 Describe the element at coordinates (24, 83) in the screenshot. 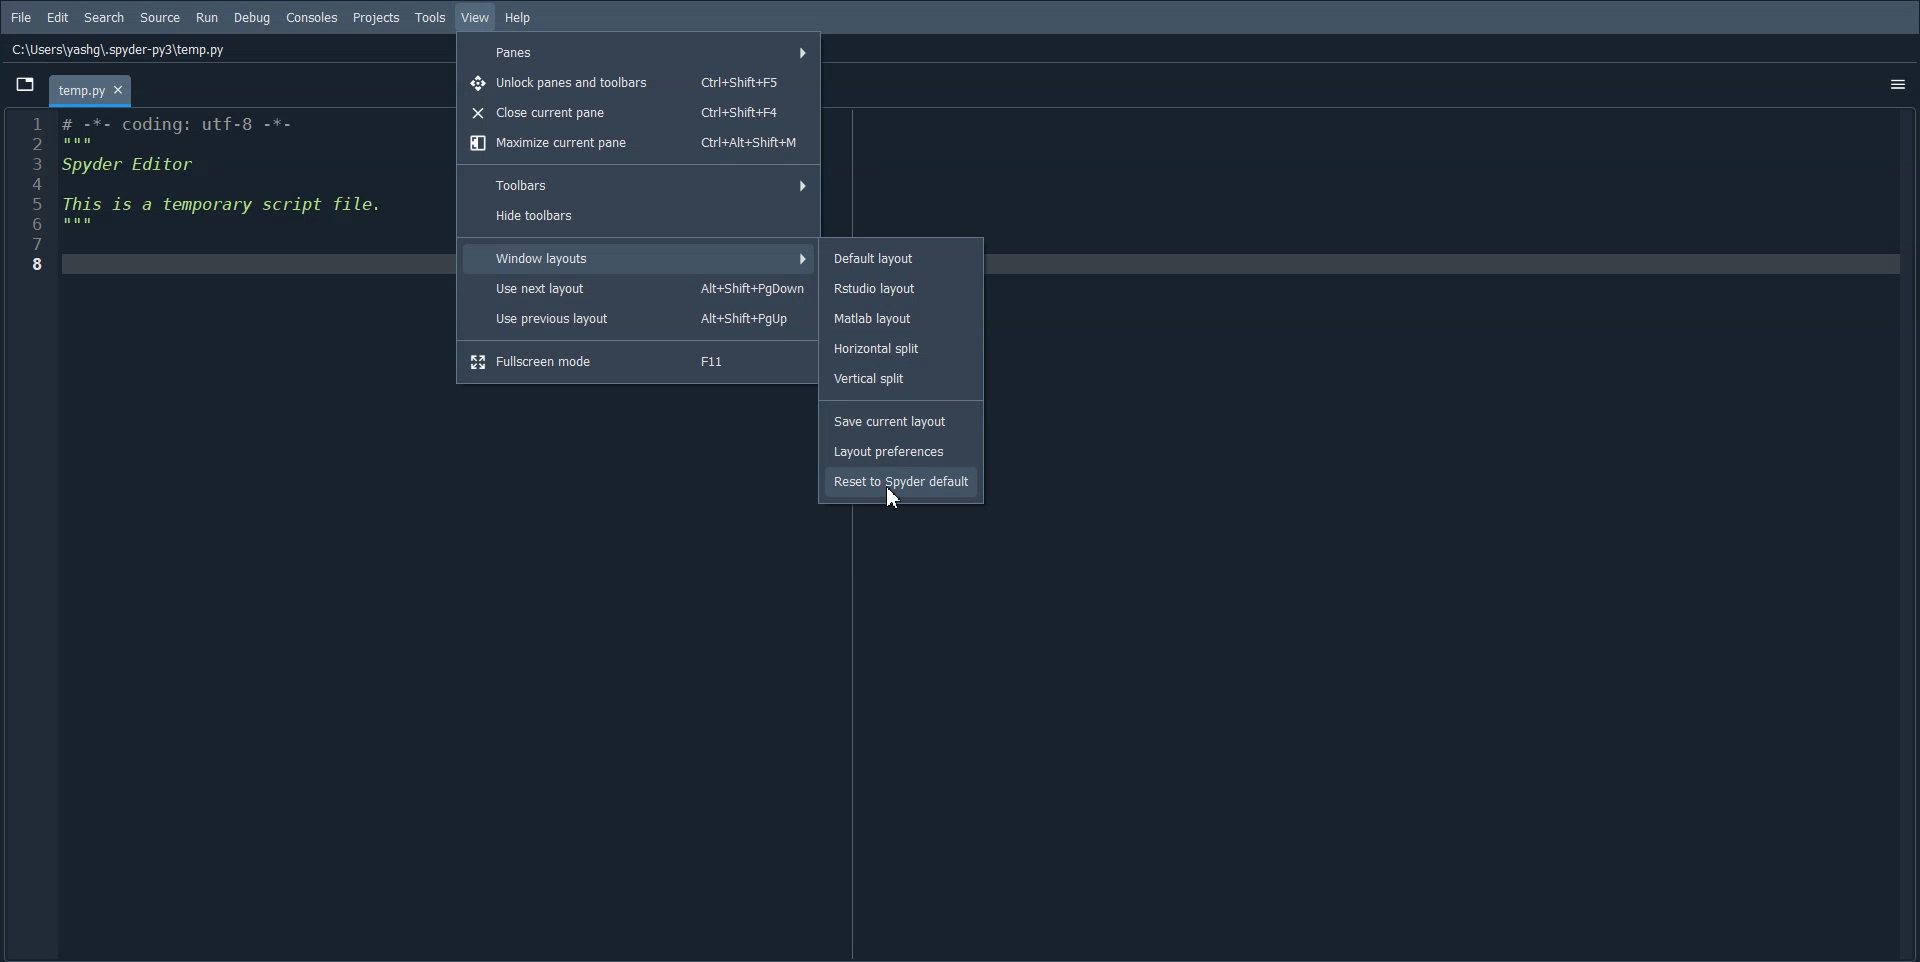

I see `Browse Tab` at that location.